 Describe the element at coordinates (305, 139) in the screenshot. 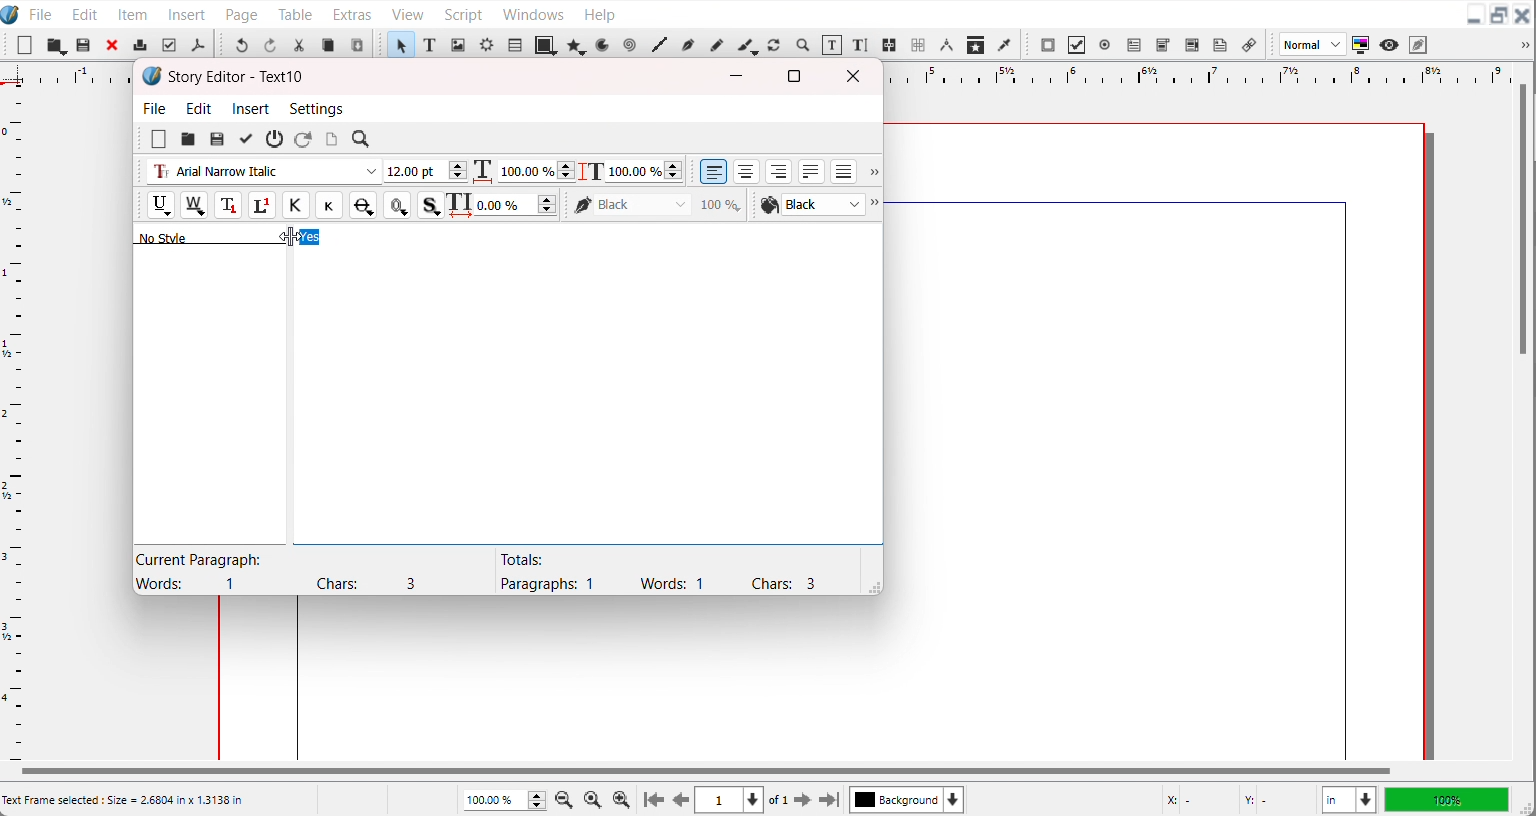

I see `Reload from the text frame` at that location.